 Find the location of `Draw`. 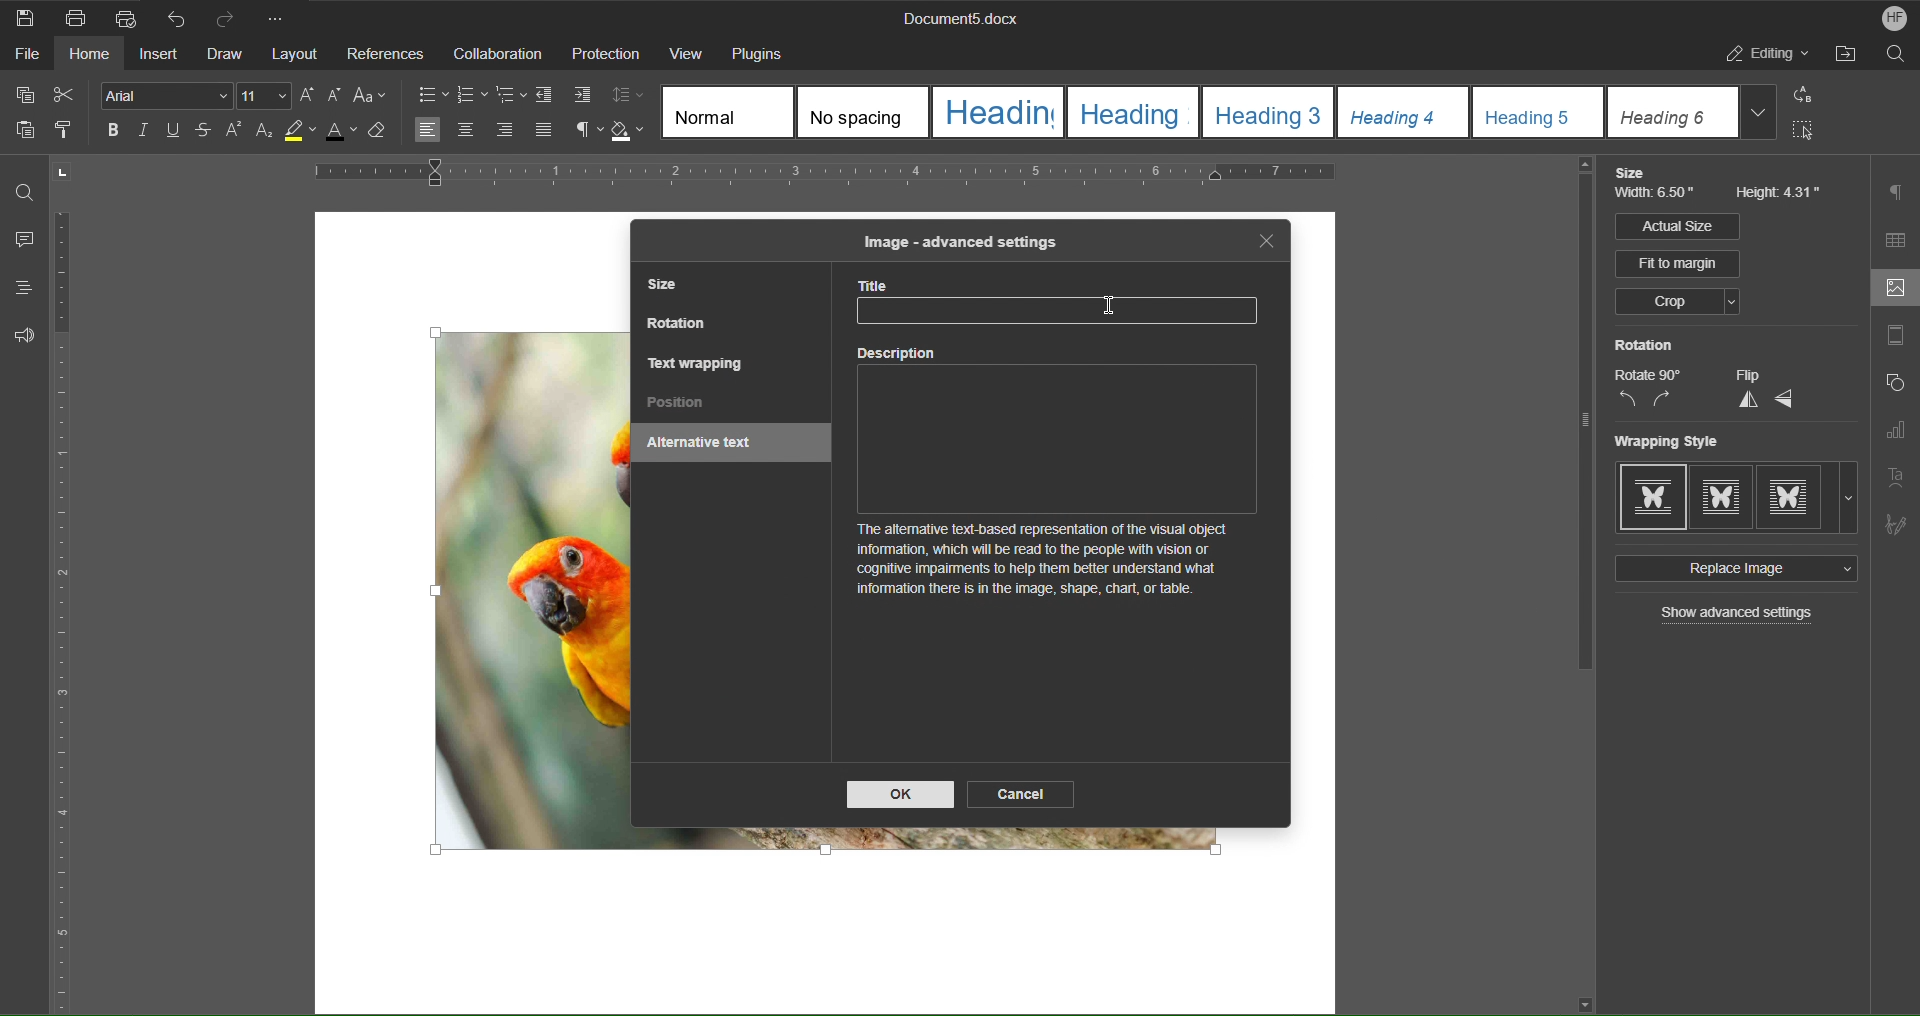

Draw is located at coordinates (227, 54).